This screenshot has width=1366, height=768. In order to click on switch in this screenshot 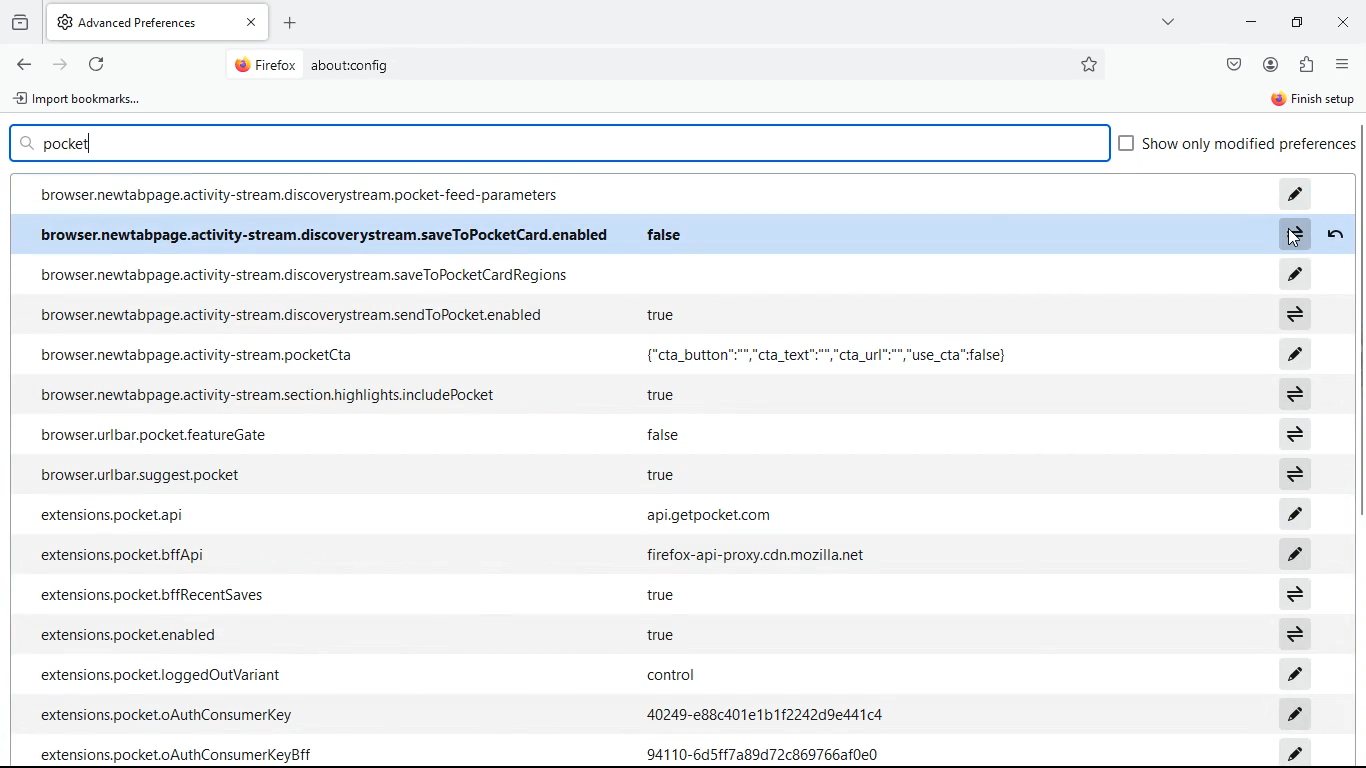, I will do `click(1295, 433)`.